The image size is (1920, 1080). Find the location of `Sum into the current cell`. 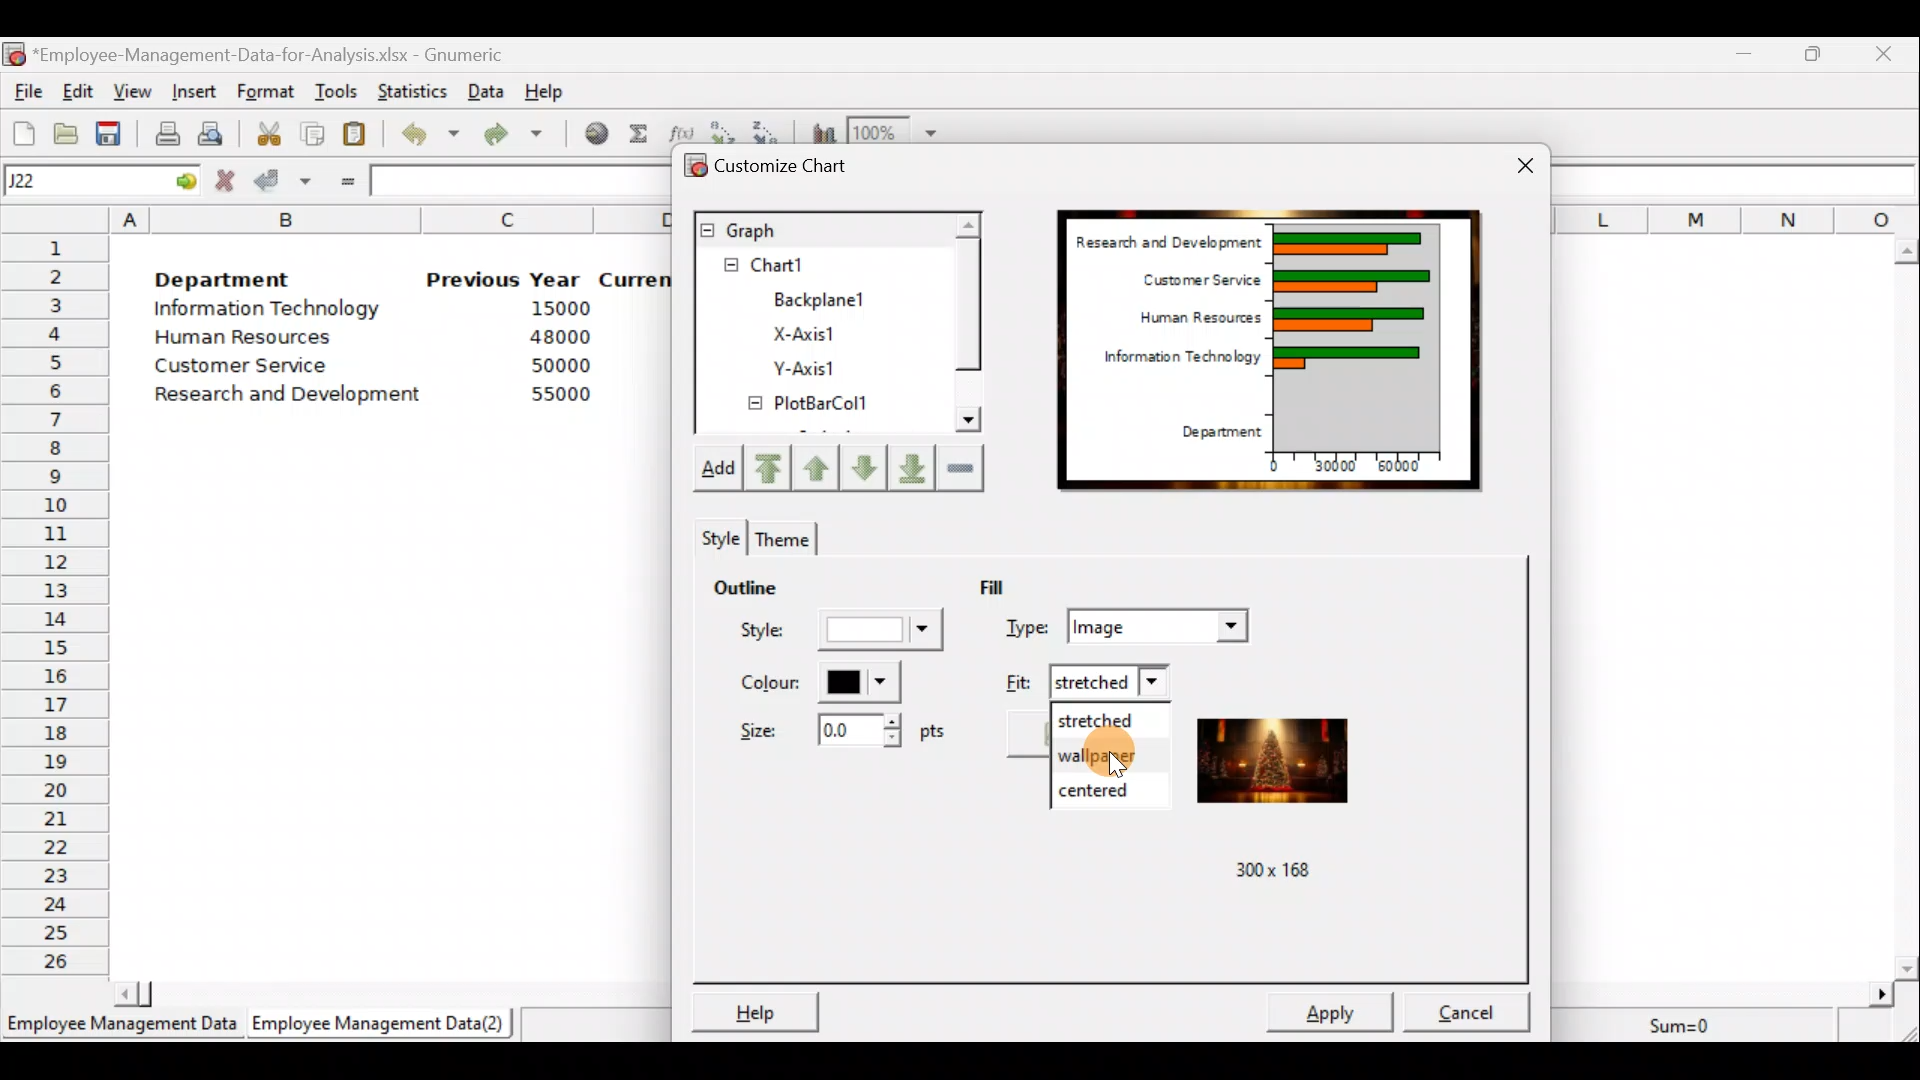

Sum into the current cell is located at coordinates (640, 138).